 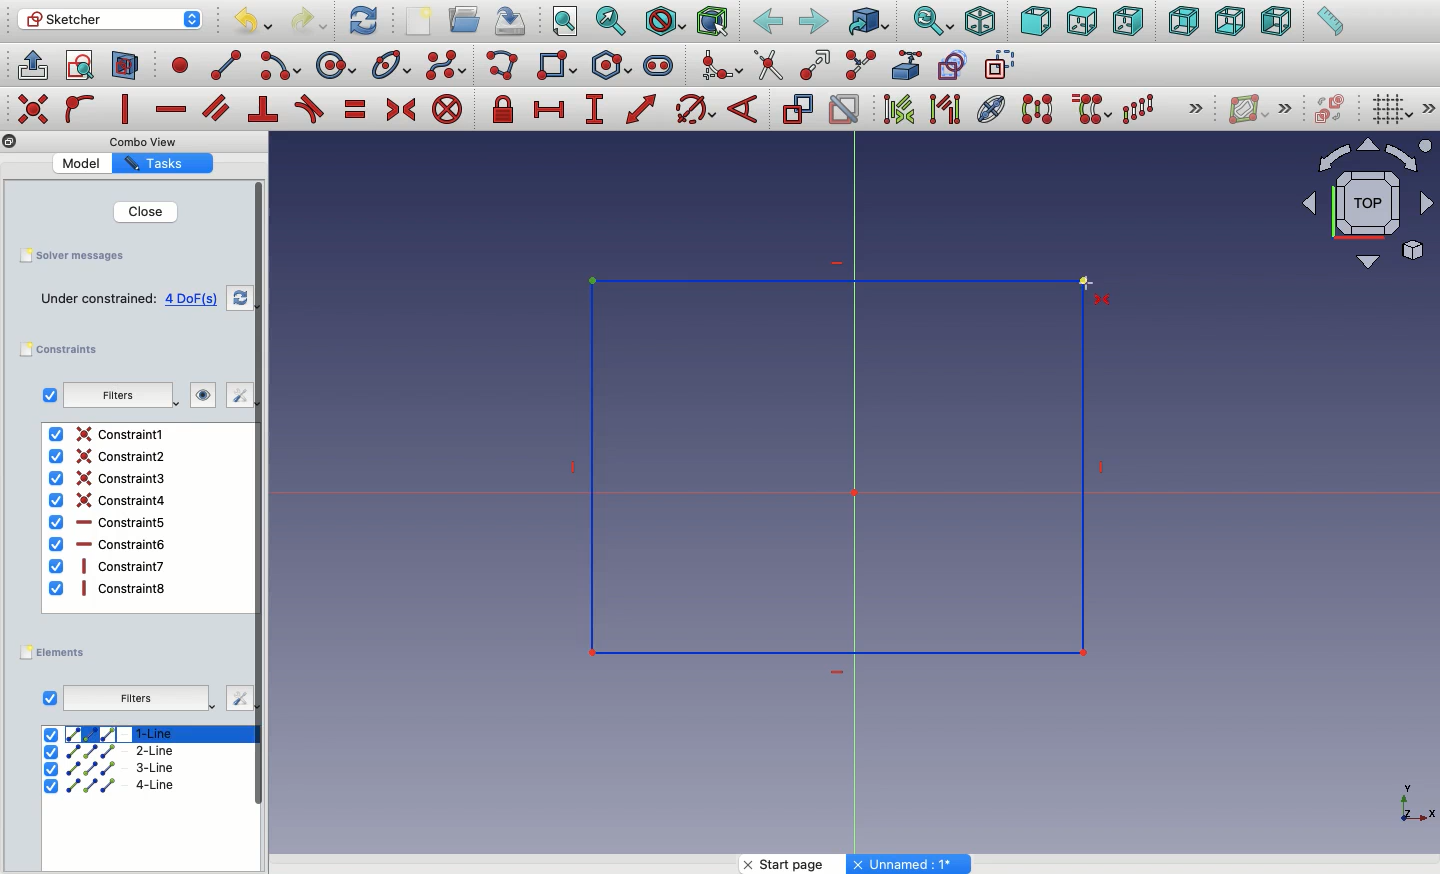 I want to click on External geometry, so click(x=905, y=65).